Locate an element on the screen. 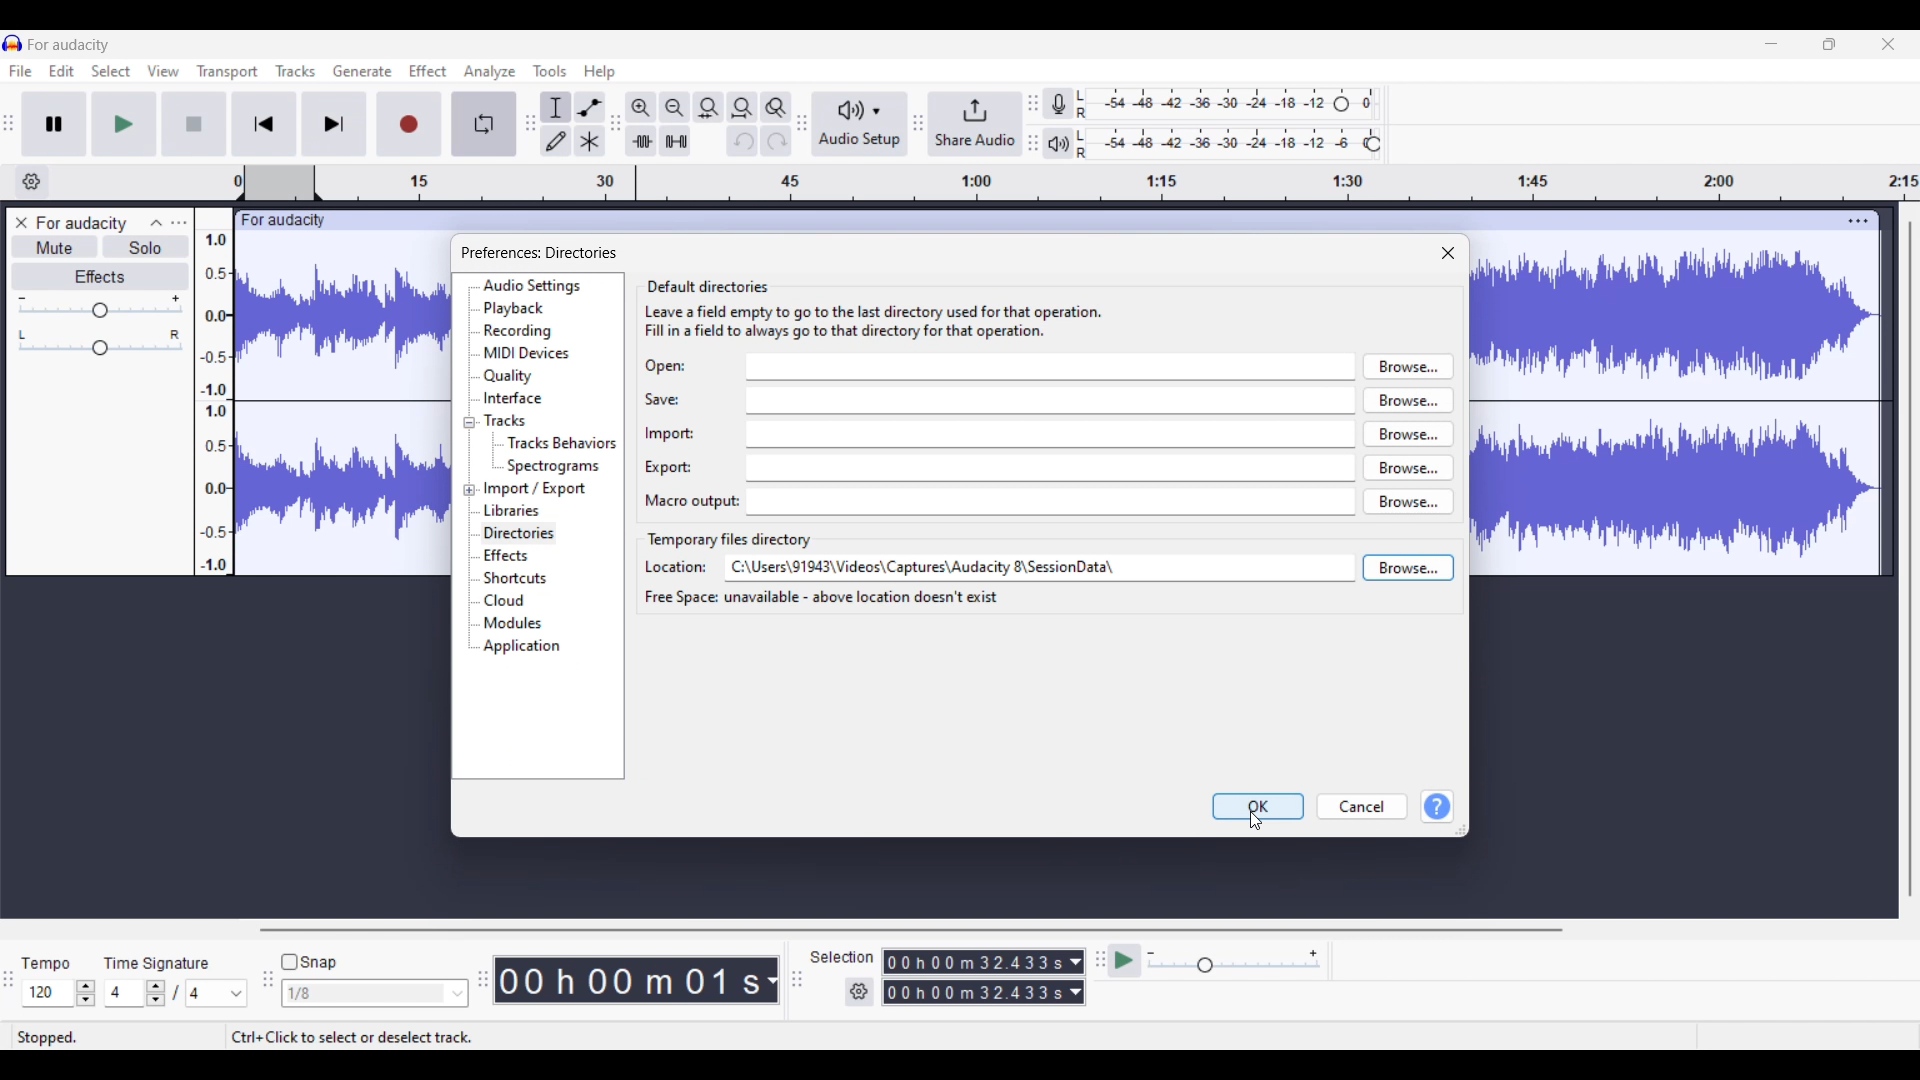 The image size is (1920, 1080). browse is located at coordinates (1409, 467).